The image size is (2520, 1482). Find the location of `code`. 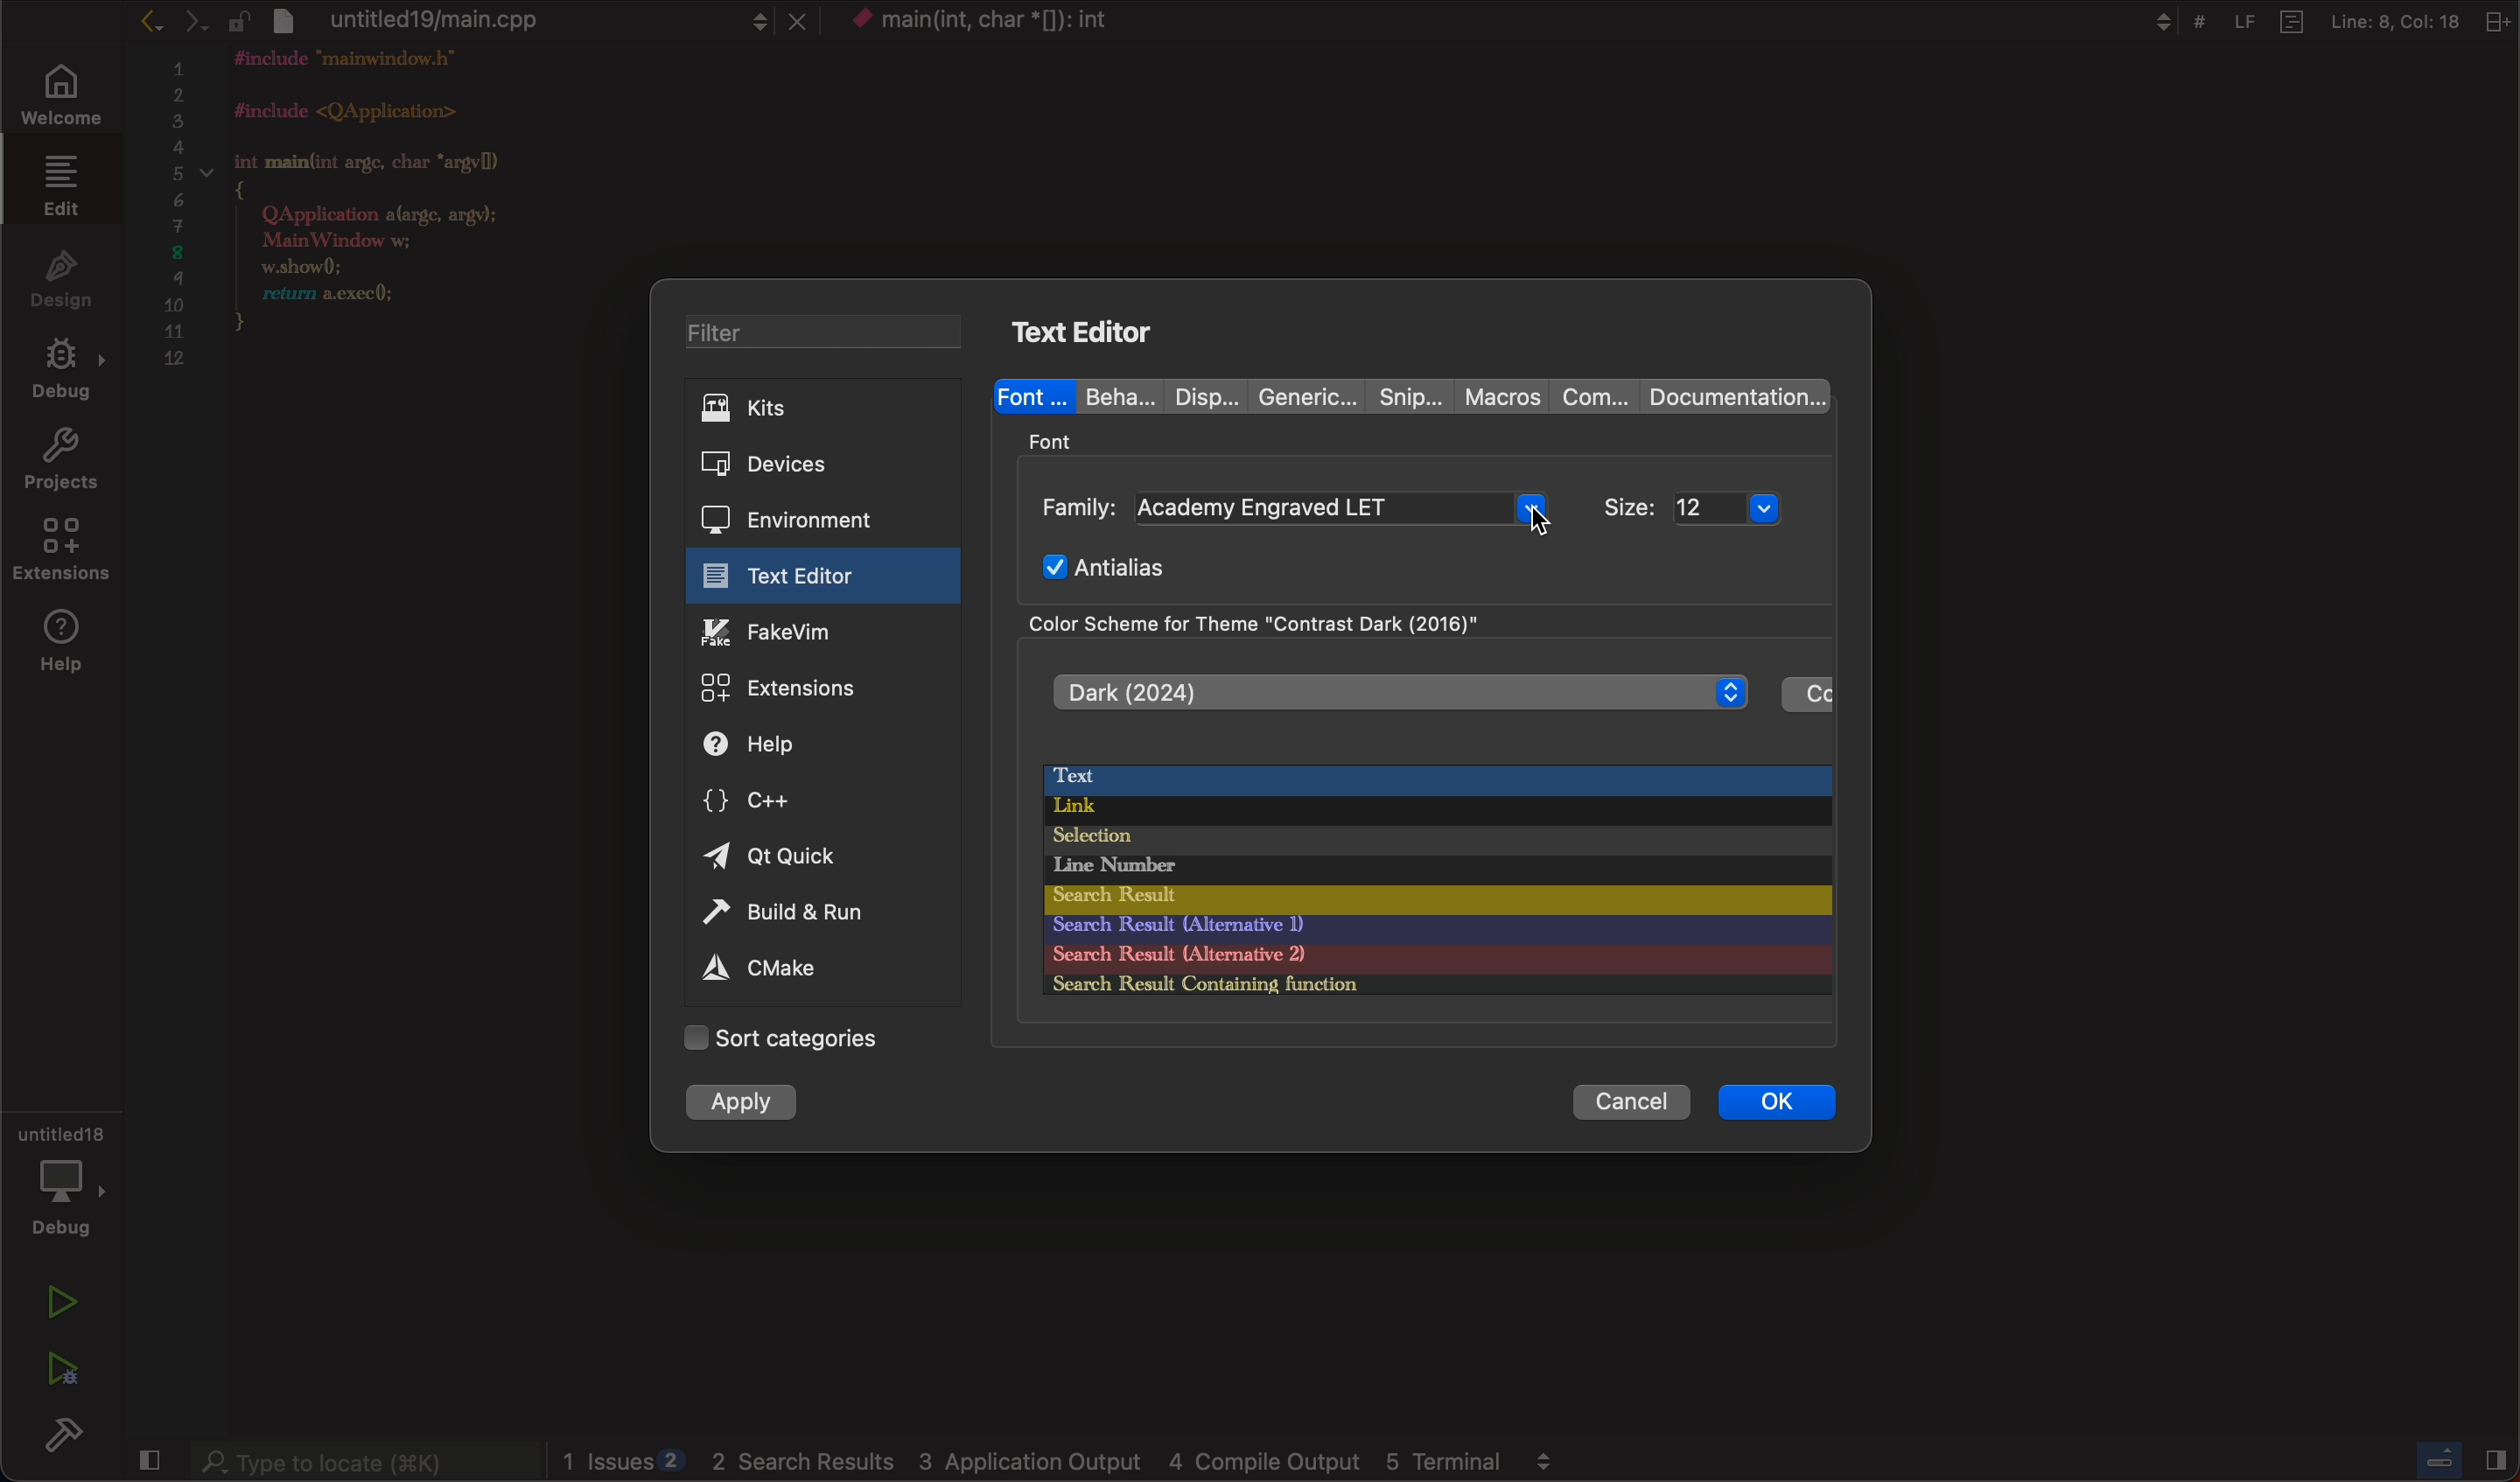

code is located at coordinates (399, 215).